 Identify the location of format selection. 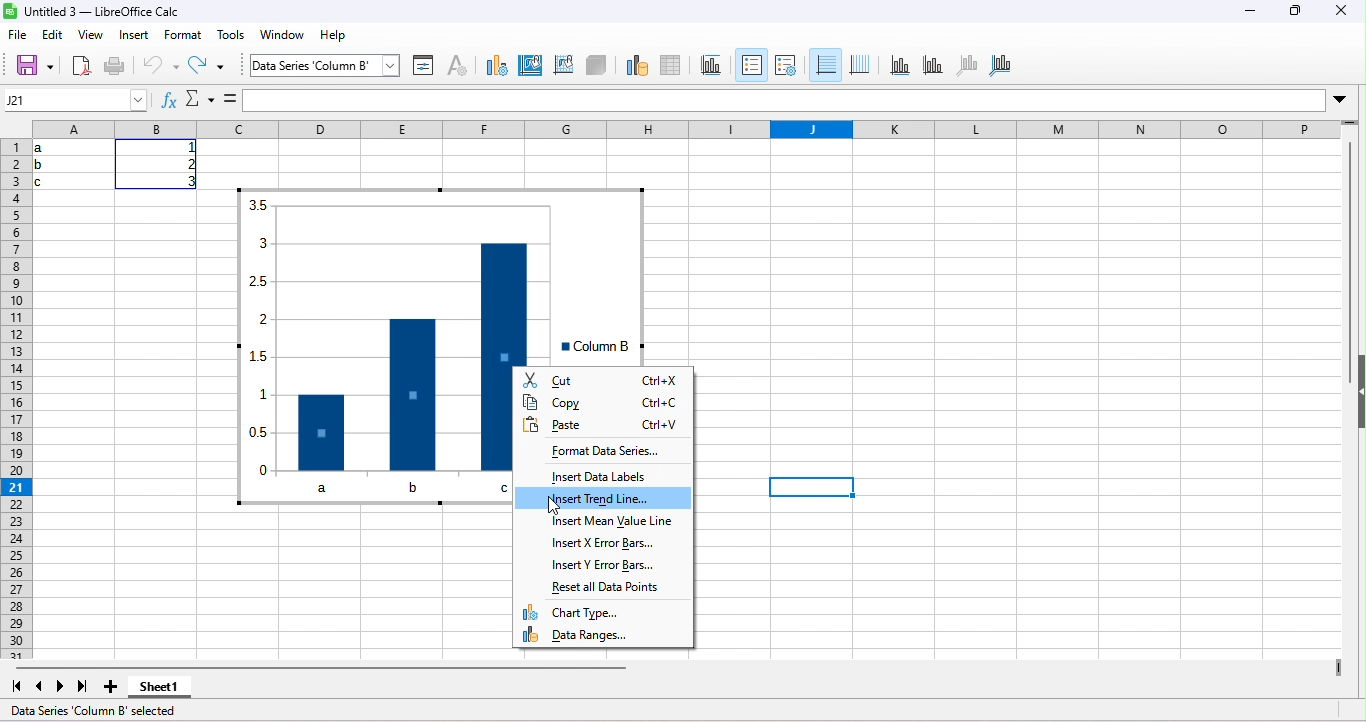
(424, 66).